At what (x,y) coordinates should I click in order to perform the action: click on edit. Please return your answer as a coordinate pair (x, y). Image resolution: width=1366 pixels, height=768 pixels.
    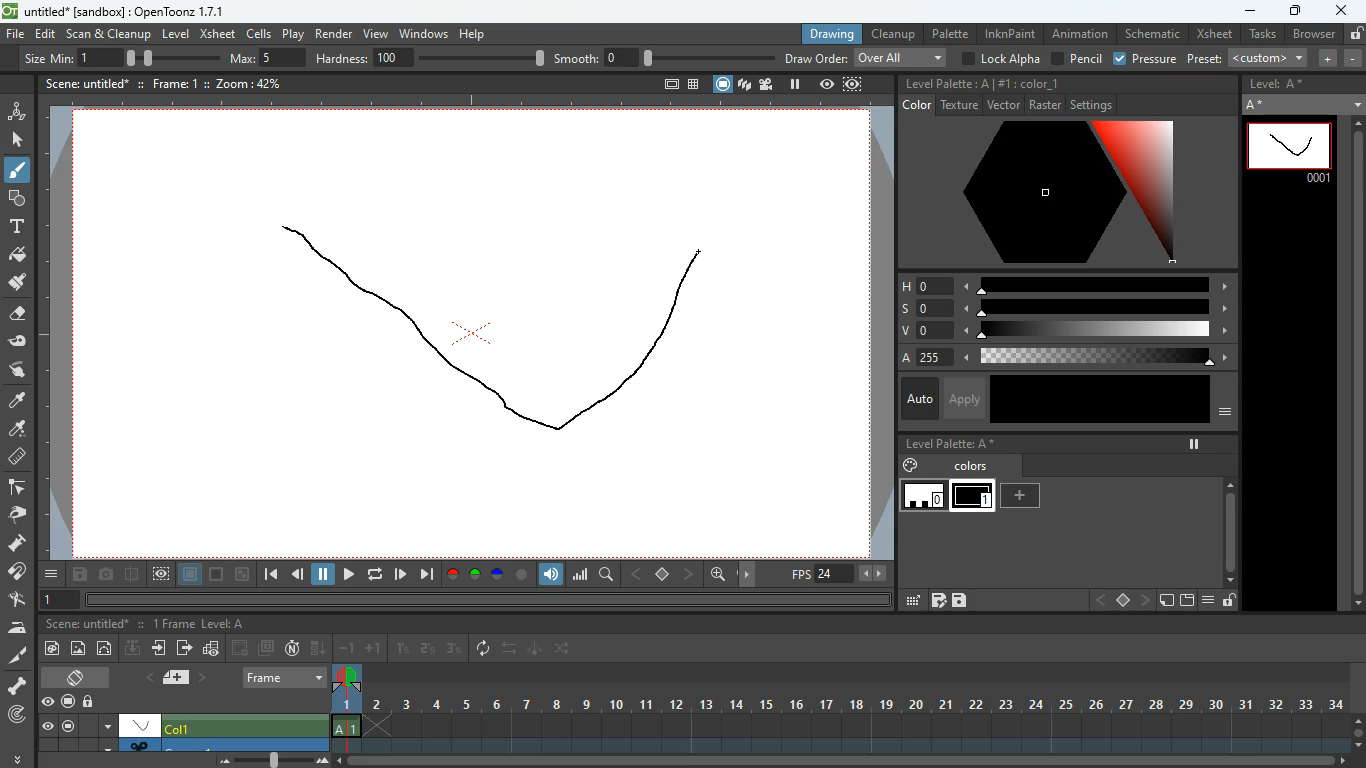
    Looking at the image, I should click on (46, 34).